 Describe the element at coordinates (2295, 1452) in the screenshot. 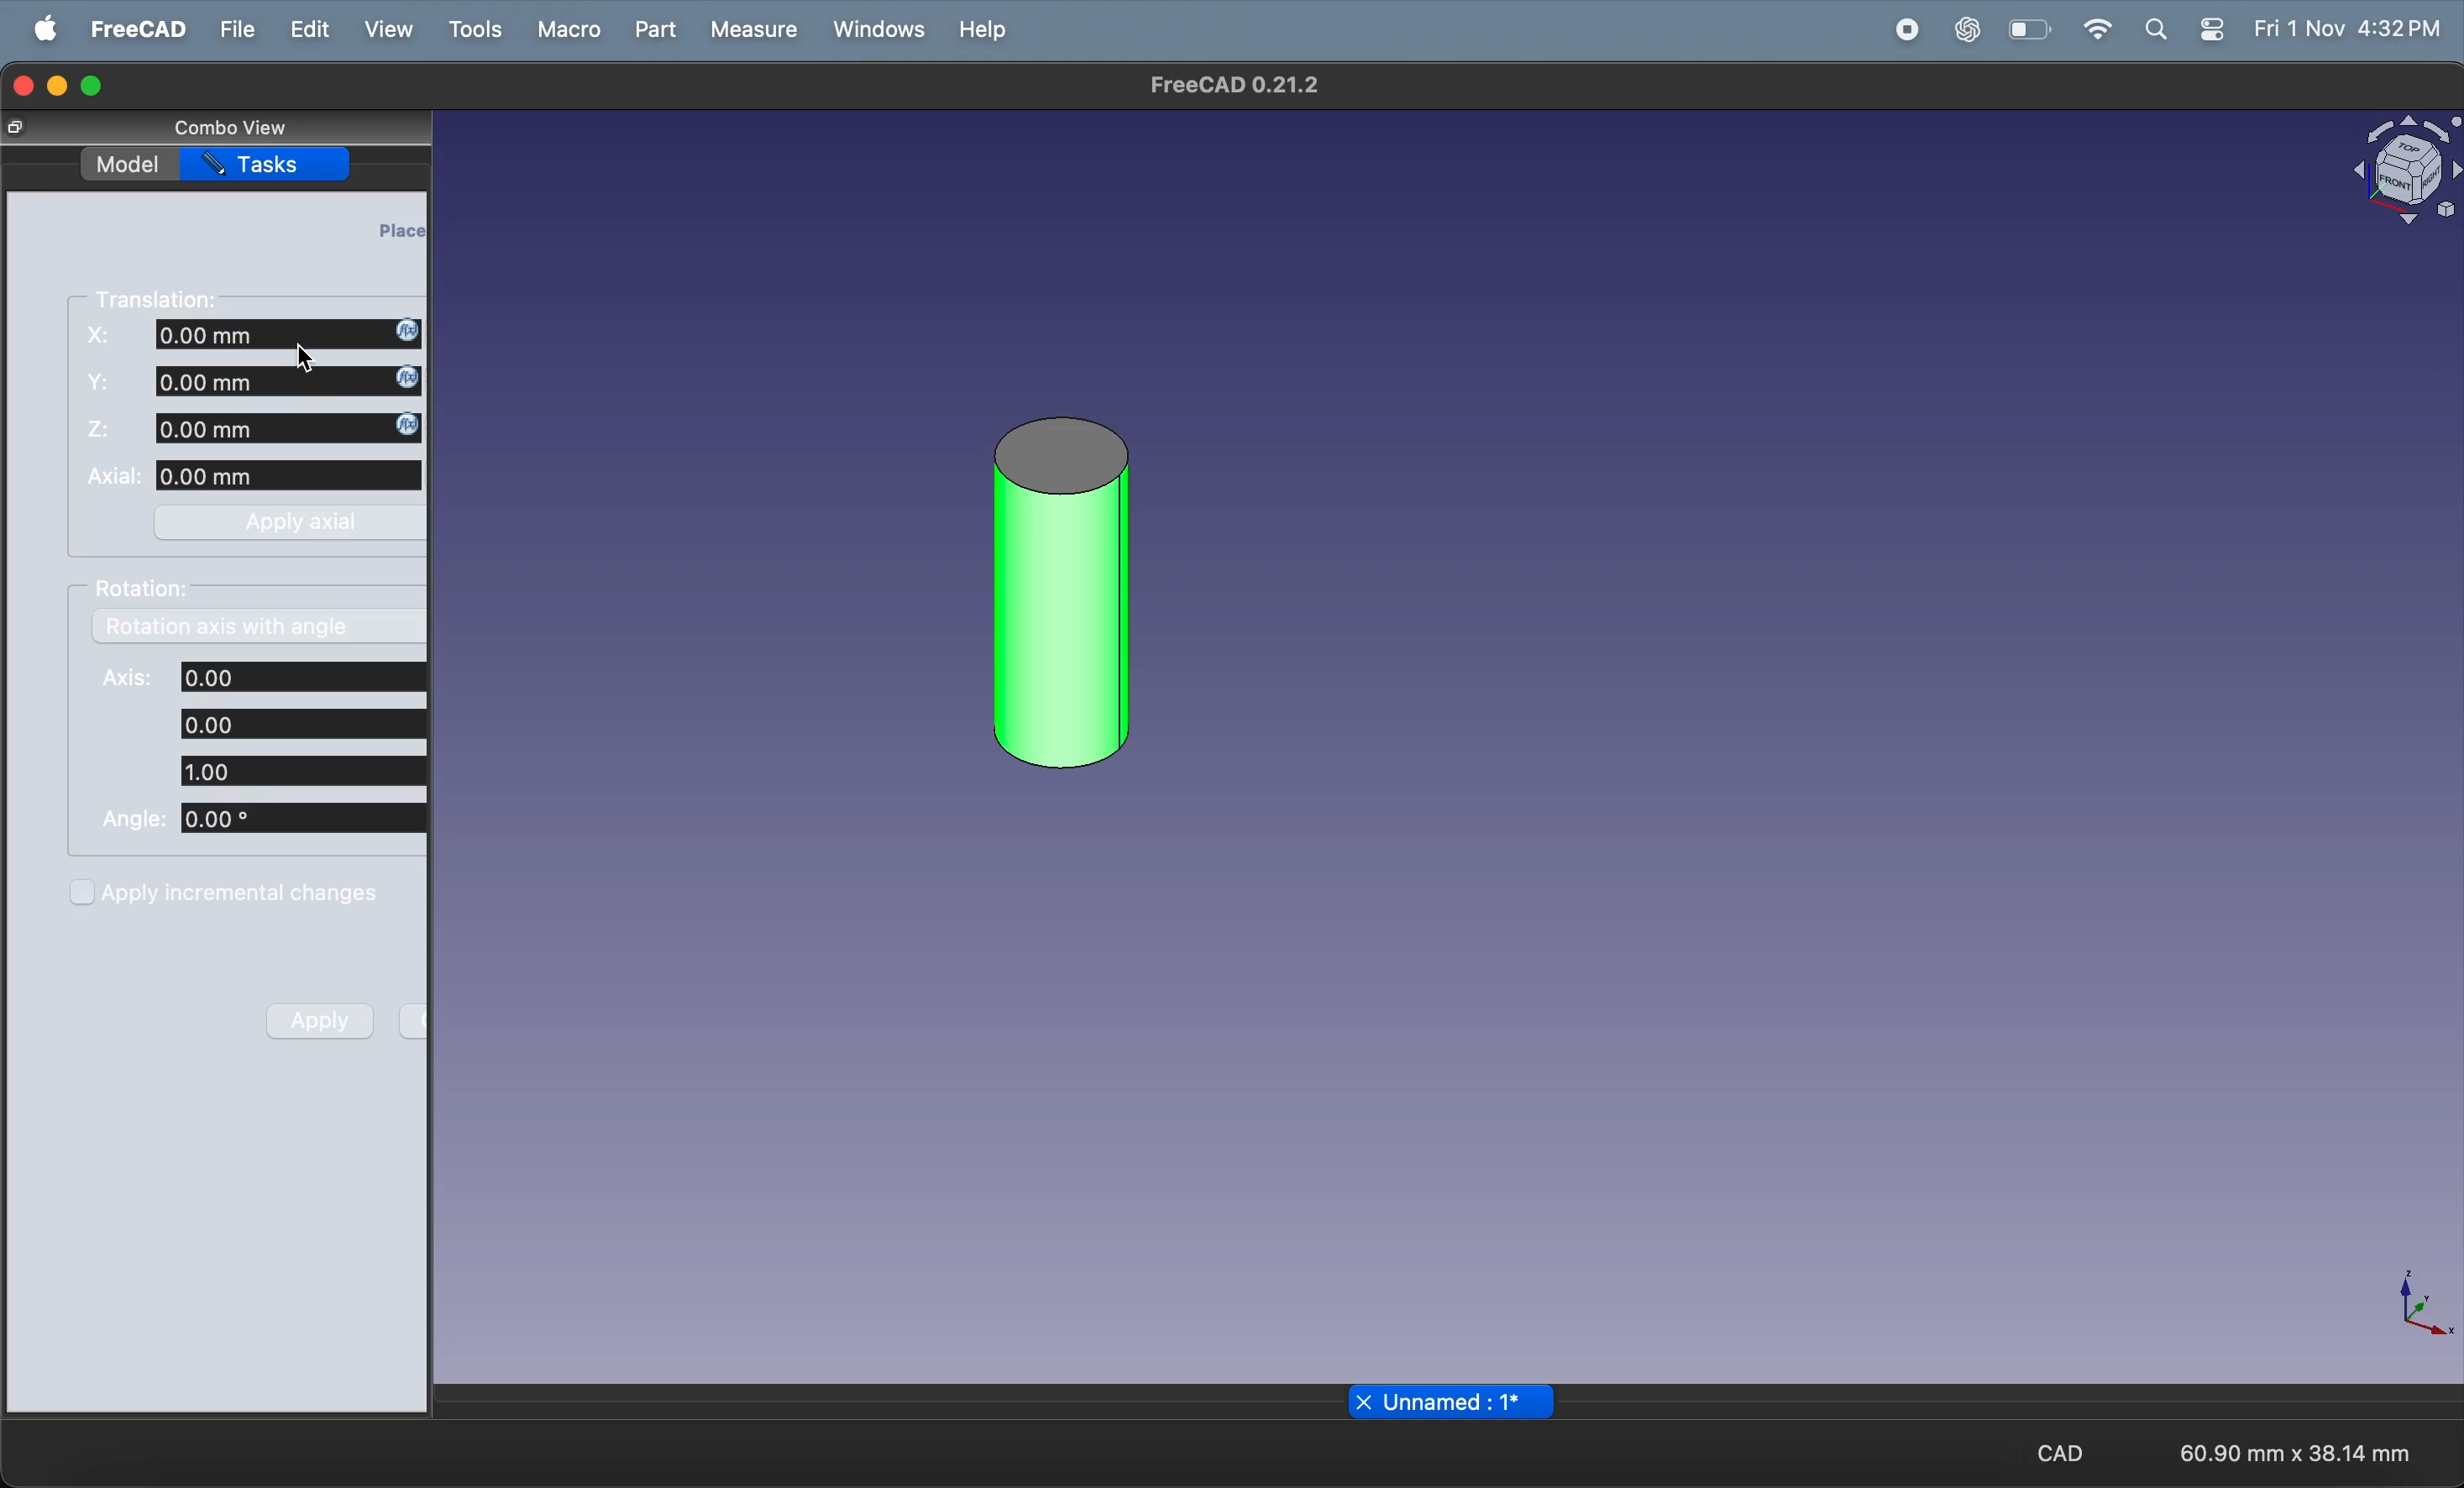

I see `60.90 mm x 38.14 mm` at that location.